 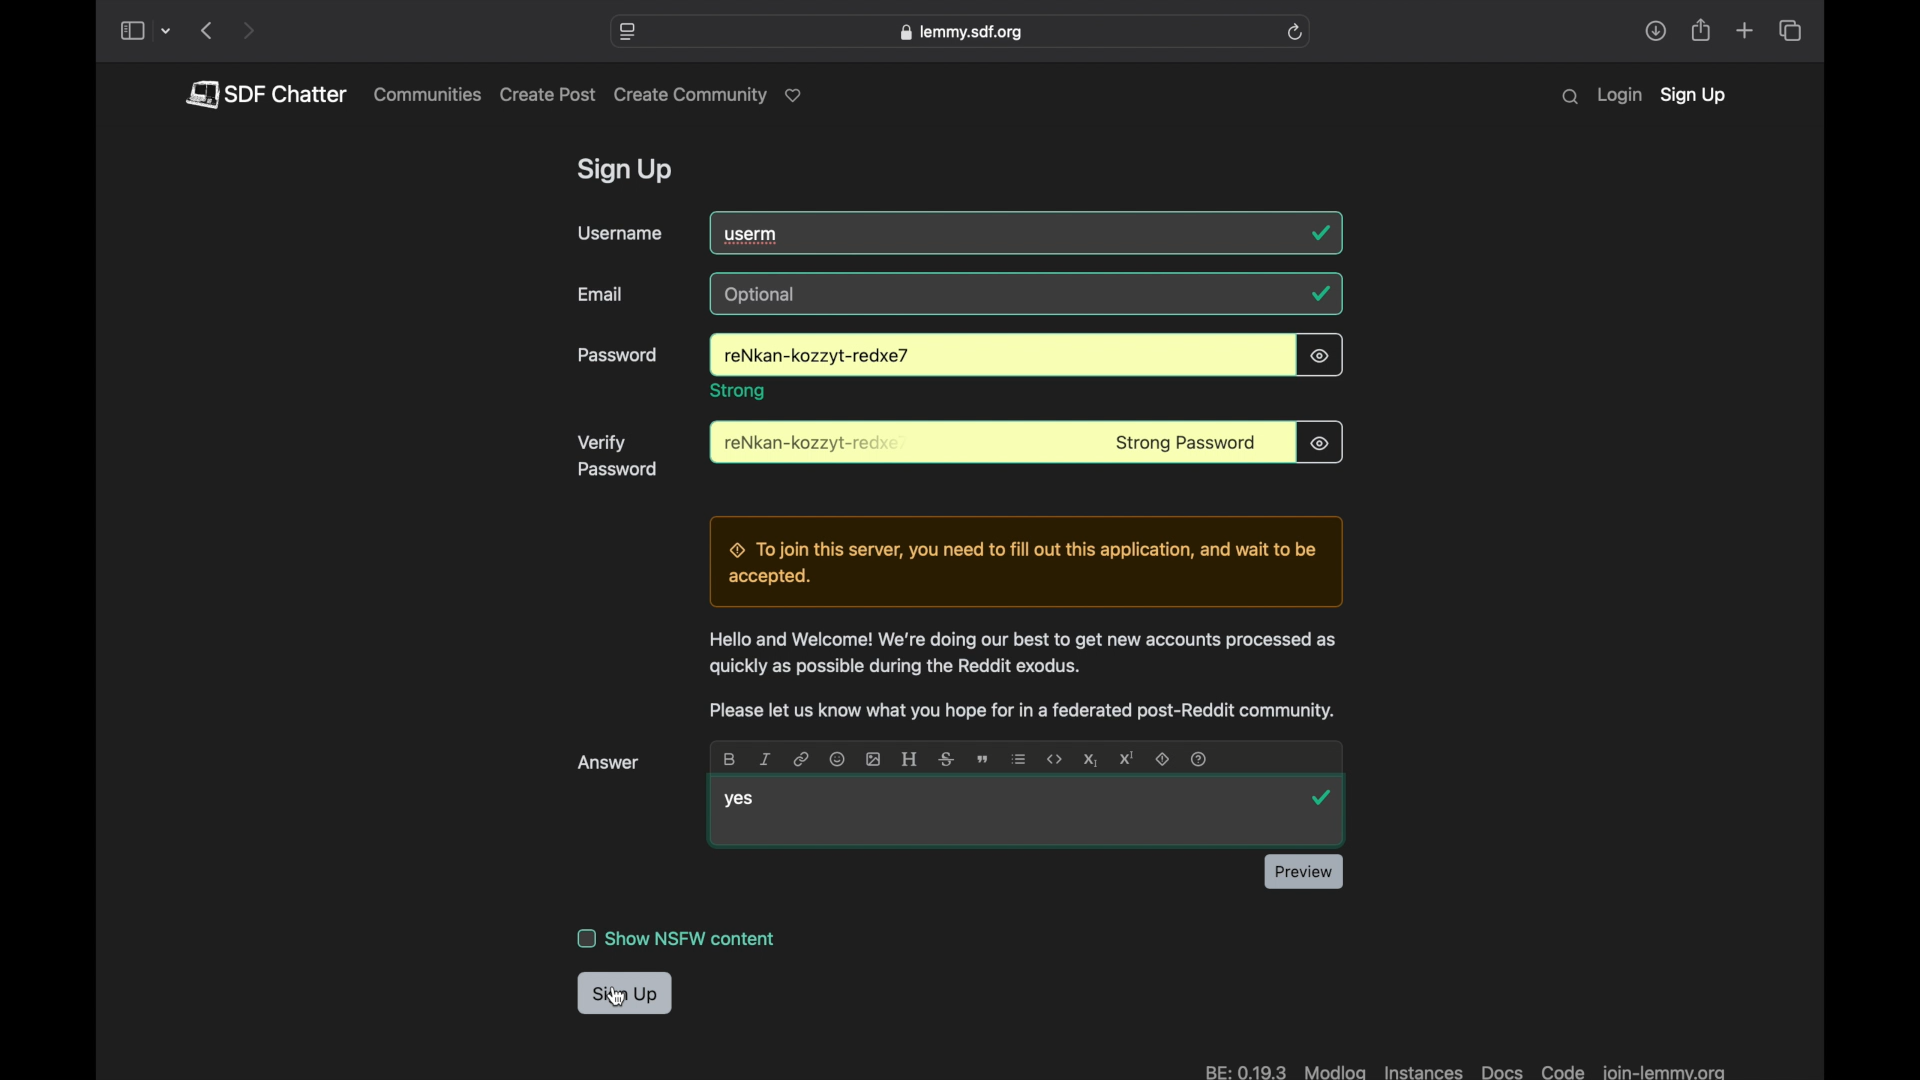 What do you see at coordinates (1619, 96) in the screenshot?
I see `login` at bounding box center [1619, 96].